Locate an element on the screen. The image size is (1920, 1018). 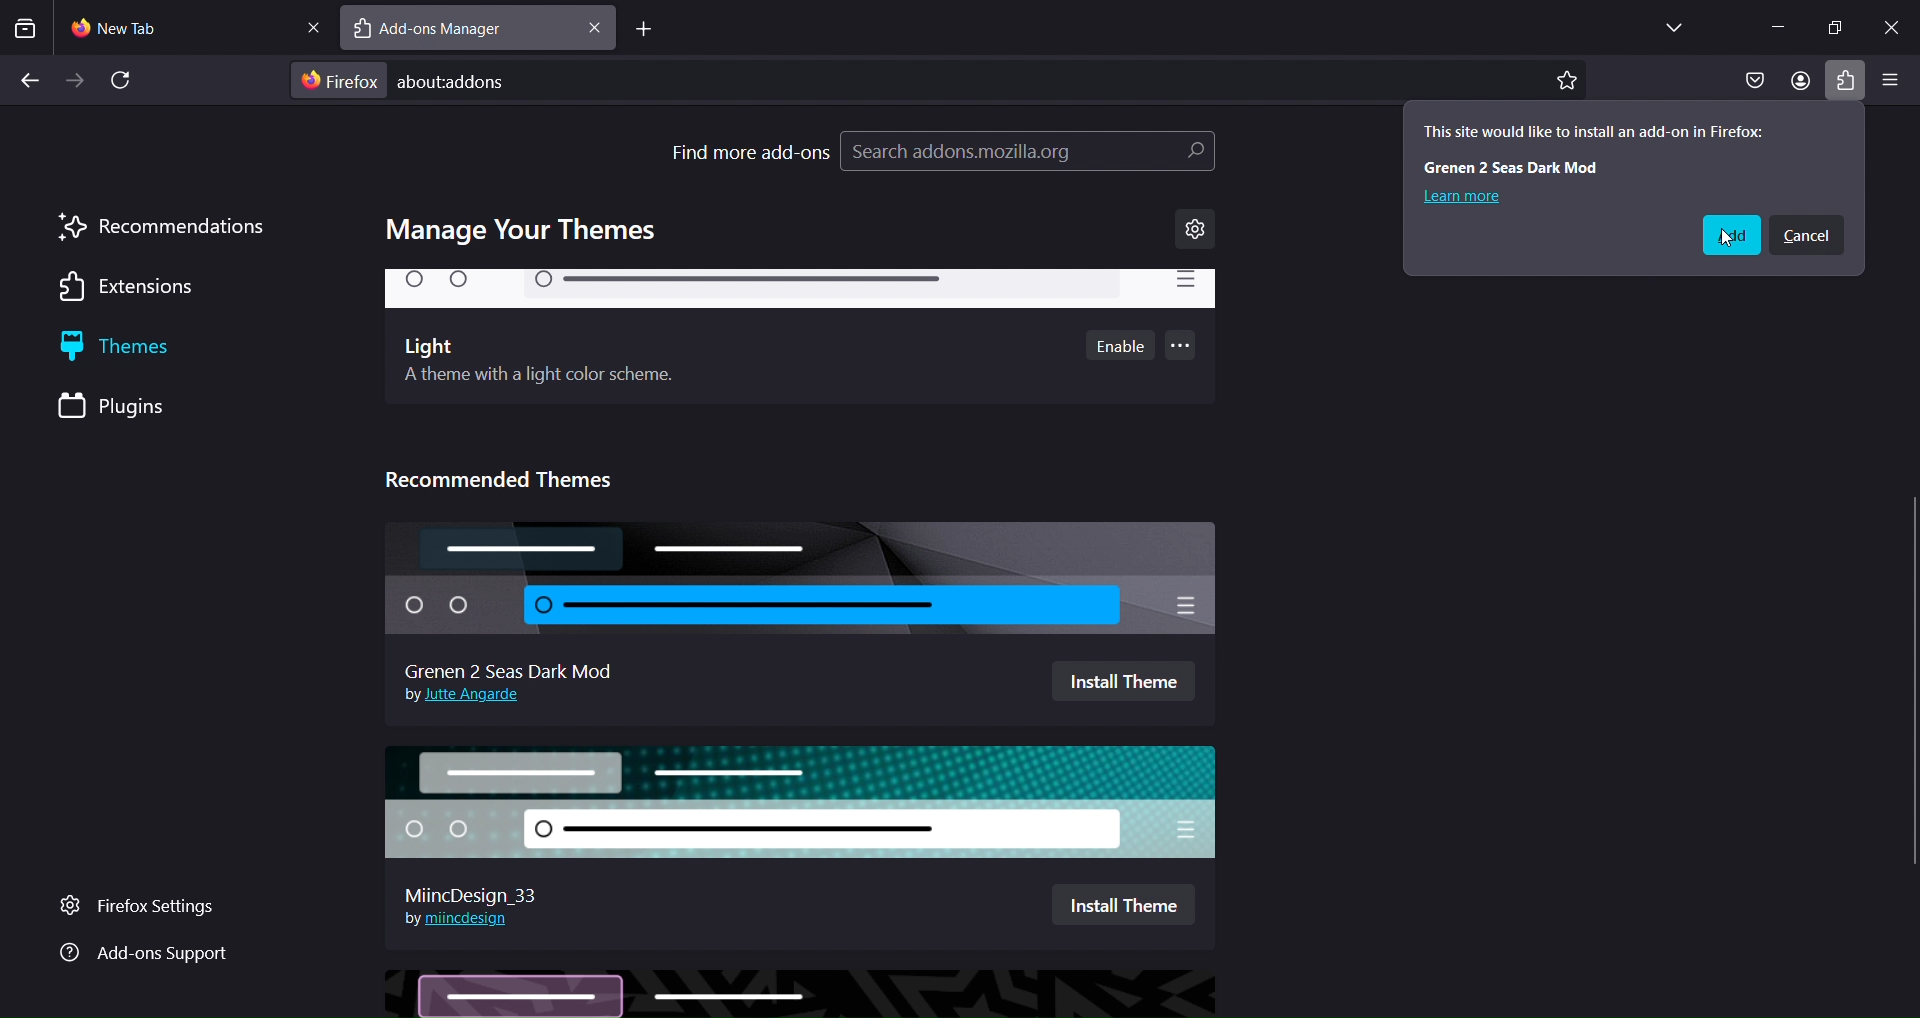
new tab is located at coordinates (646, 31).